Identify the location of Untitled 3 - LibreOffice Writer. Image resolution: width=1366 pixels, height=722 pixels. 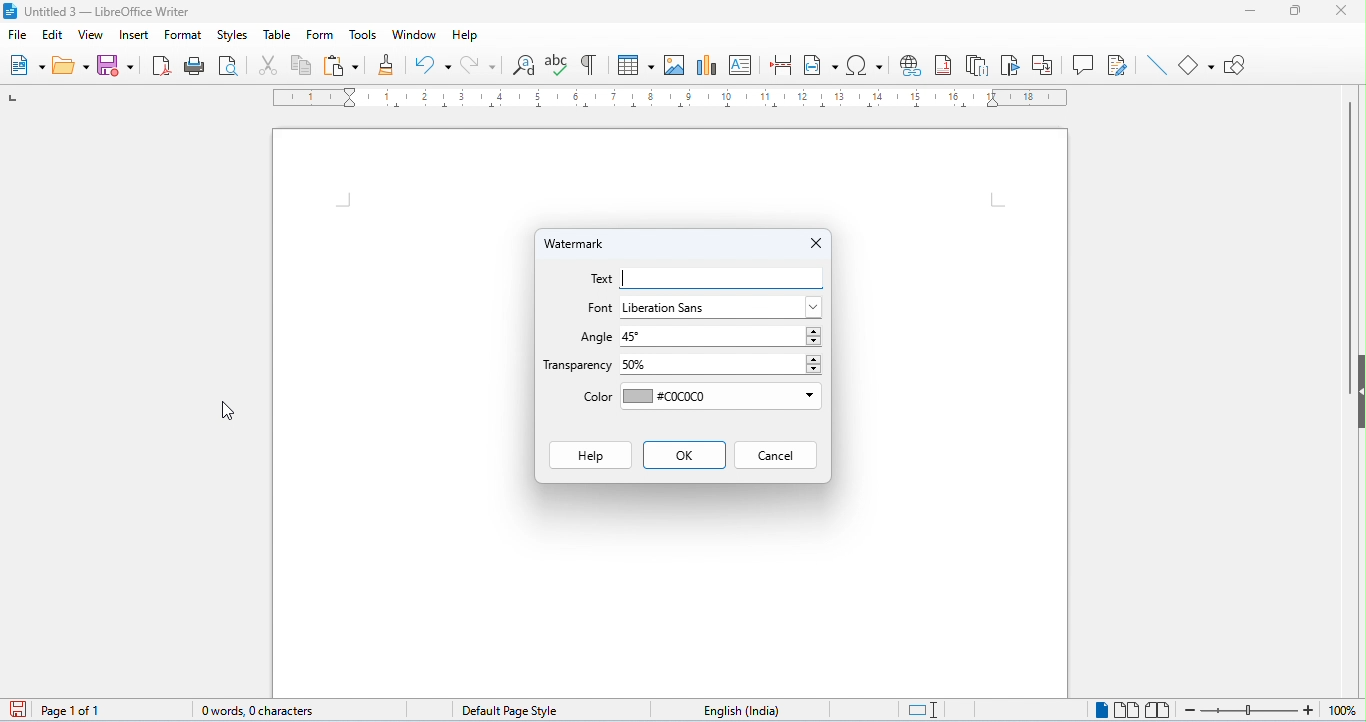
(108, 12).